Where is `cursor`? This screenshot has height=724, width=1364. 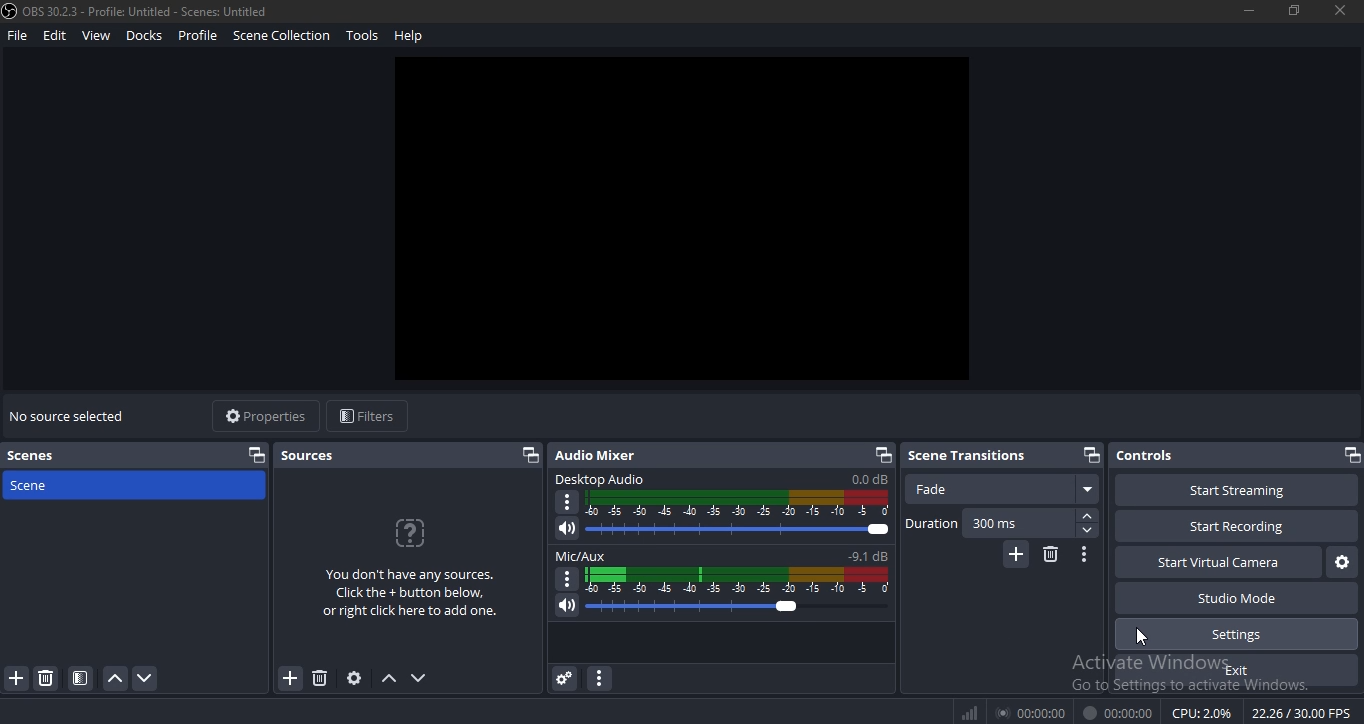
cursor is located at coordinates (1141, 642).